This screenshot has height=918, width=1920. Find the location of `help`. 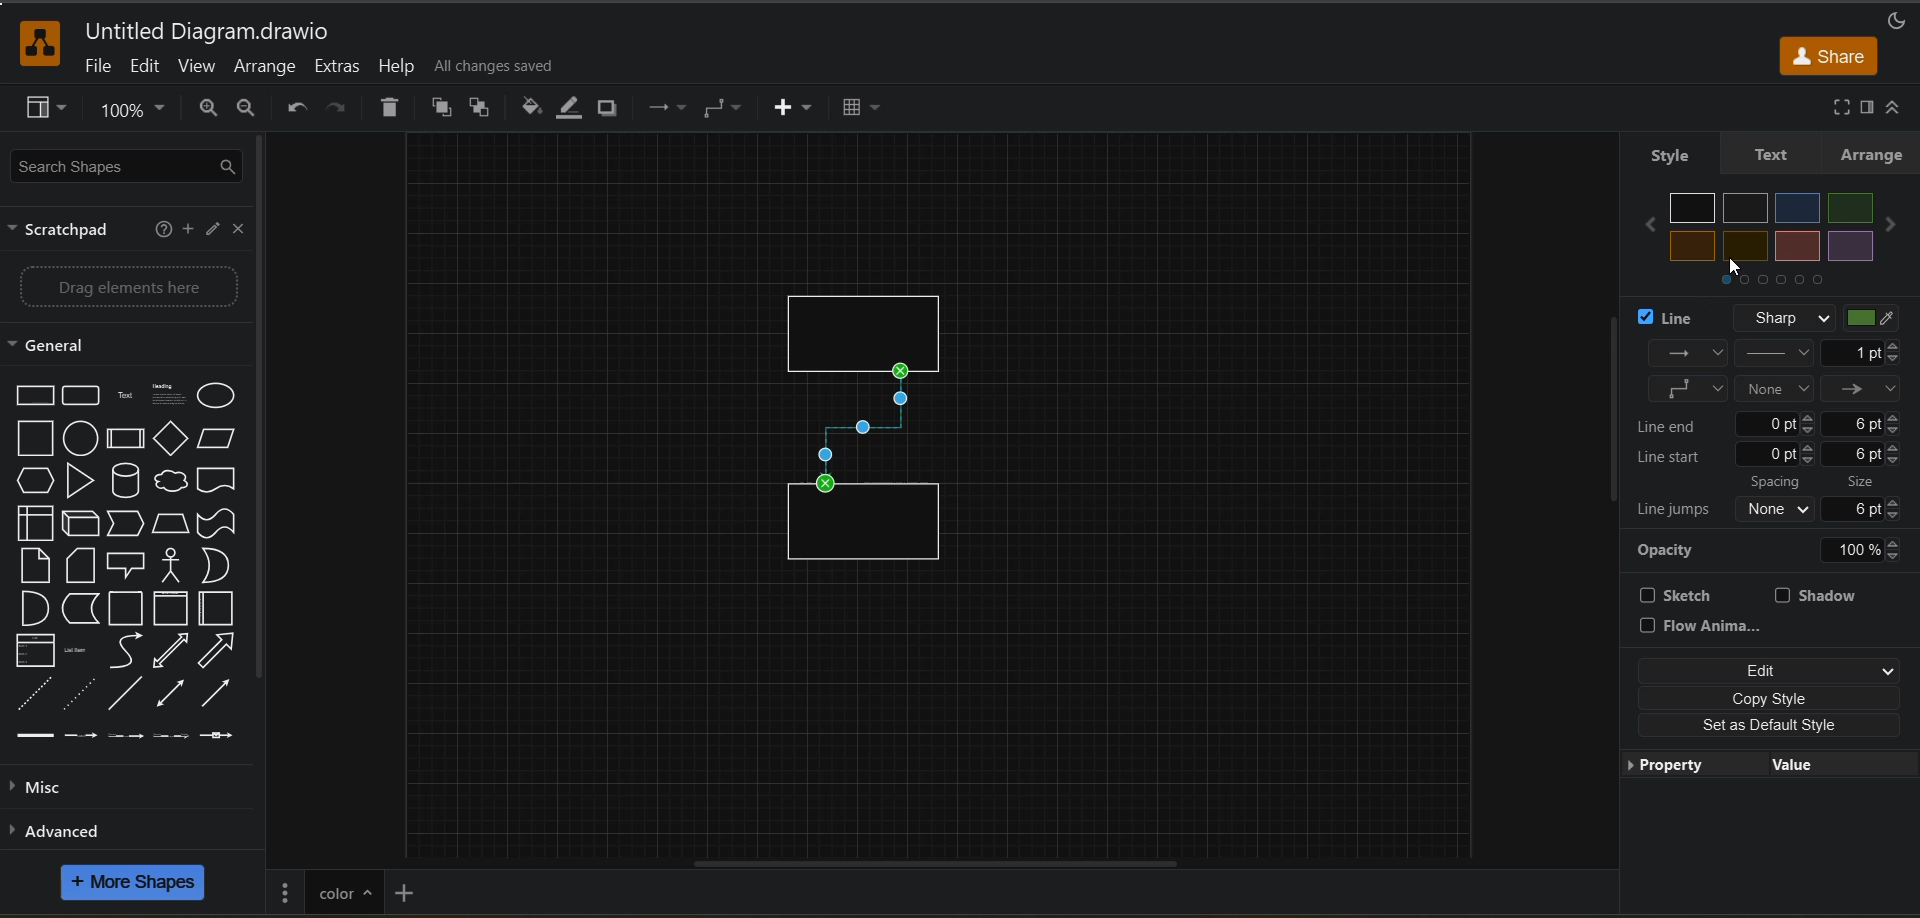

help is located at coordinates (397, 66).